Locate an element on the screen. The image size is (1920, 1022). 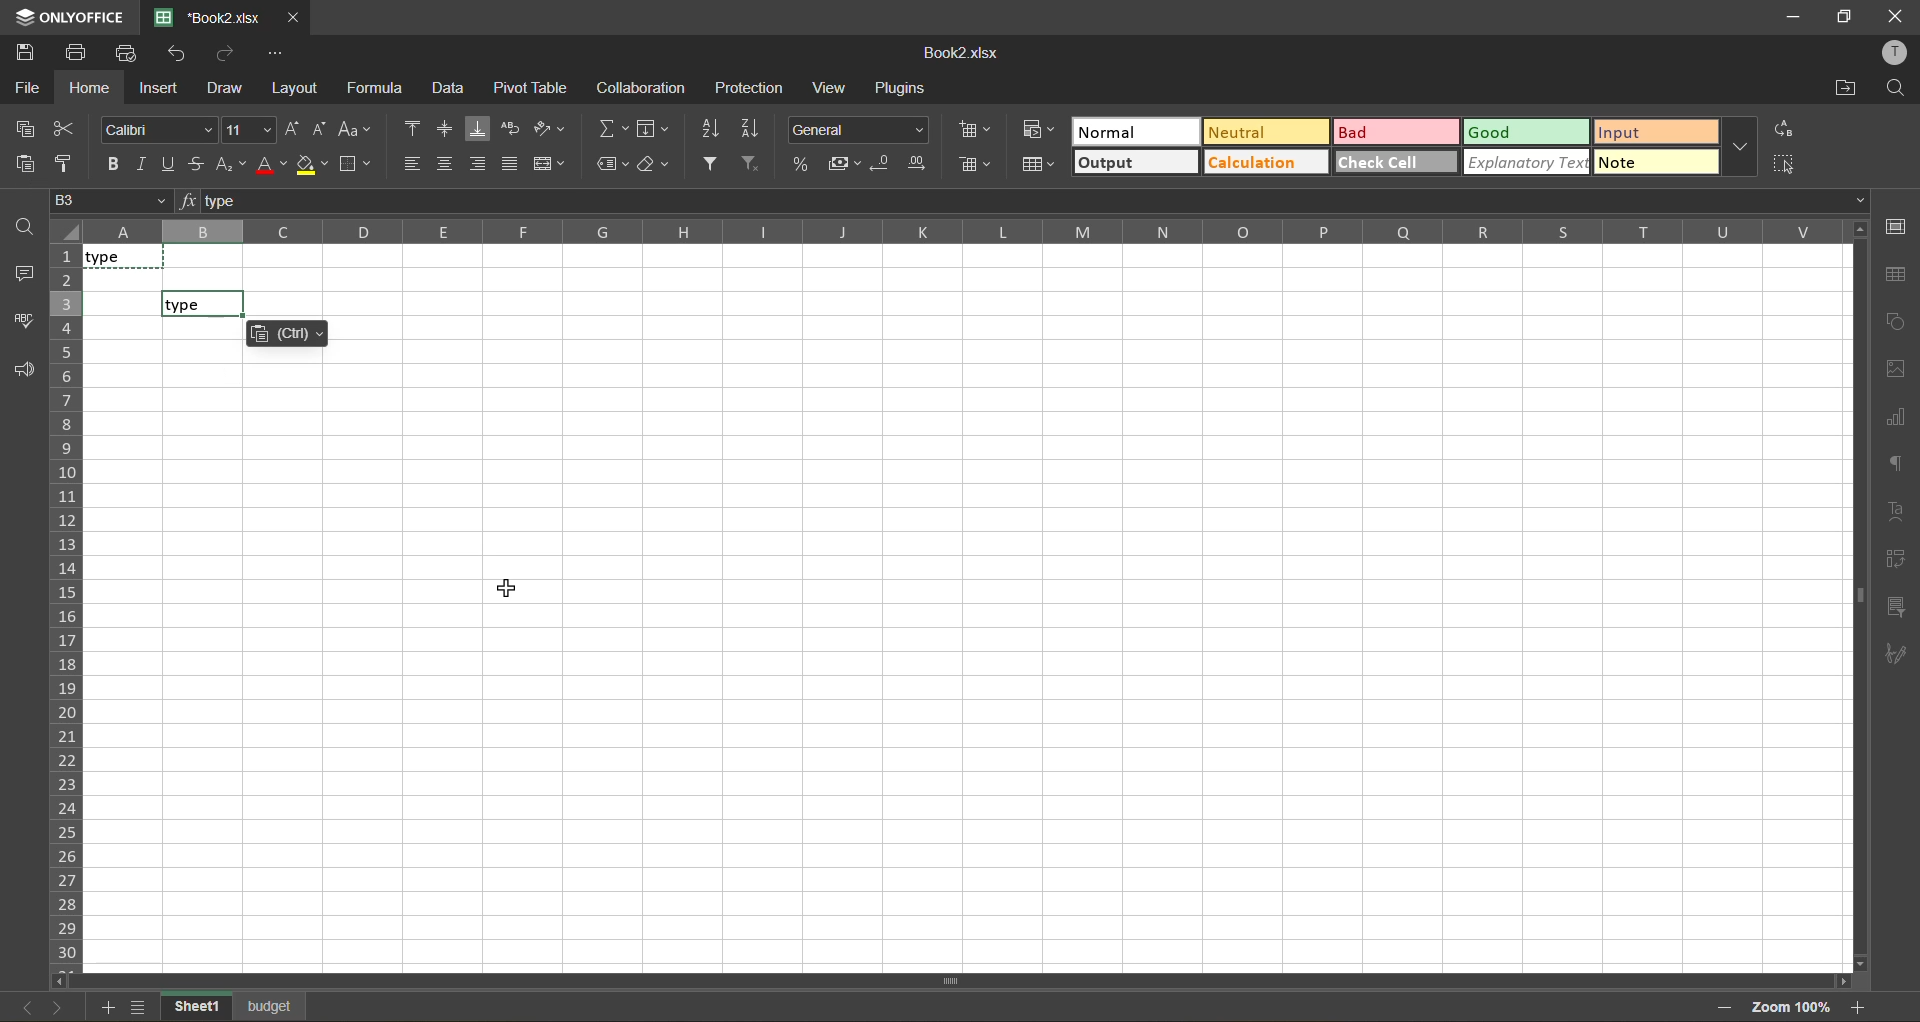
change case is located at coordinates (355, 128).